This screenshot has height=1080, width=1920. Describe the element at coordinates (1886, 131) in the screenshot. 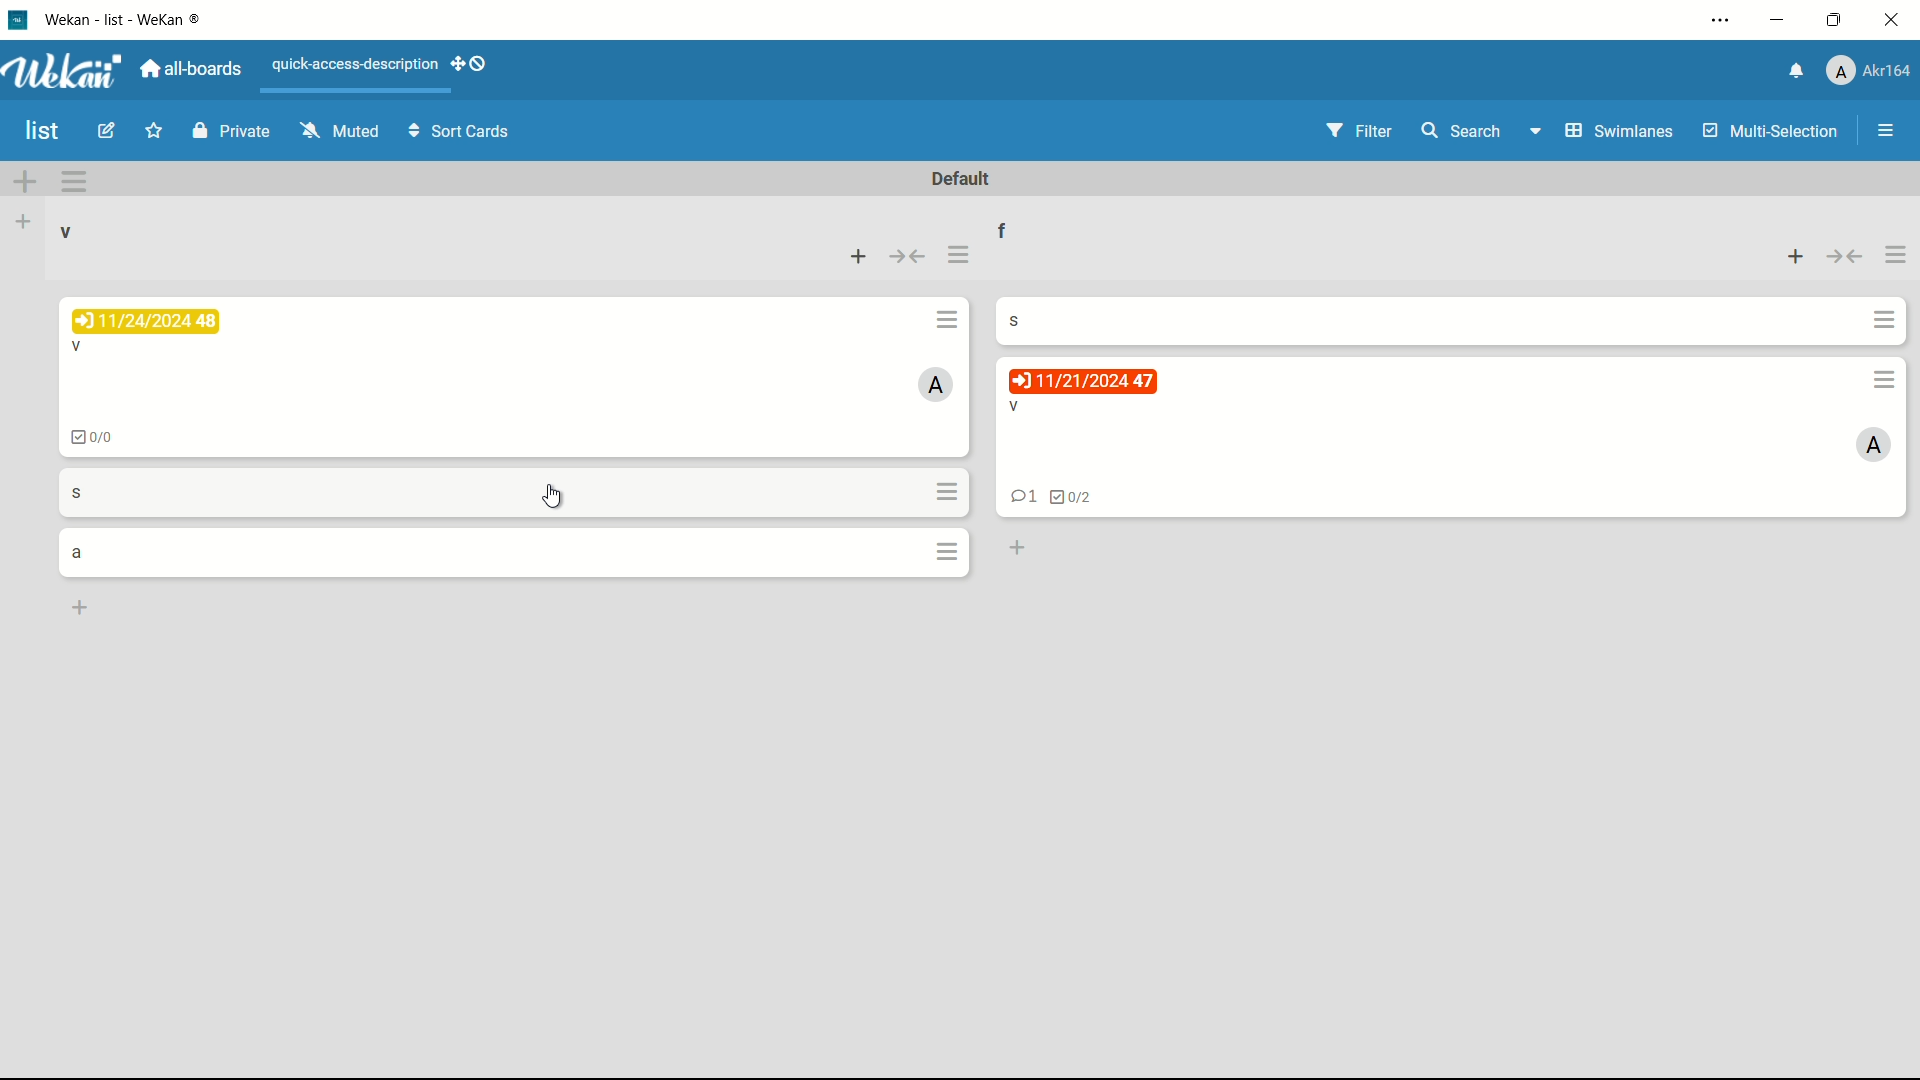

I see `open/close sidebar` at that location.